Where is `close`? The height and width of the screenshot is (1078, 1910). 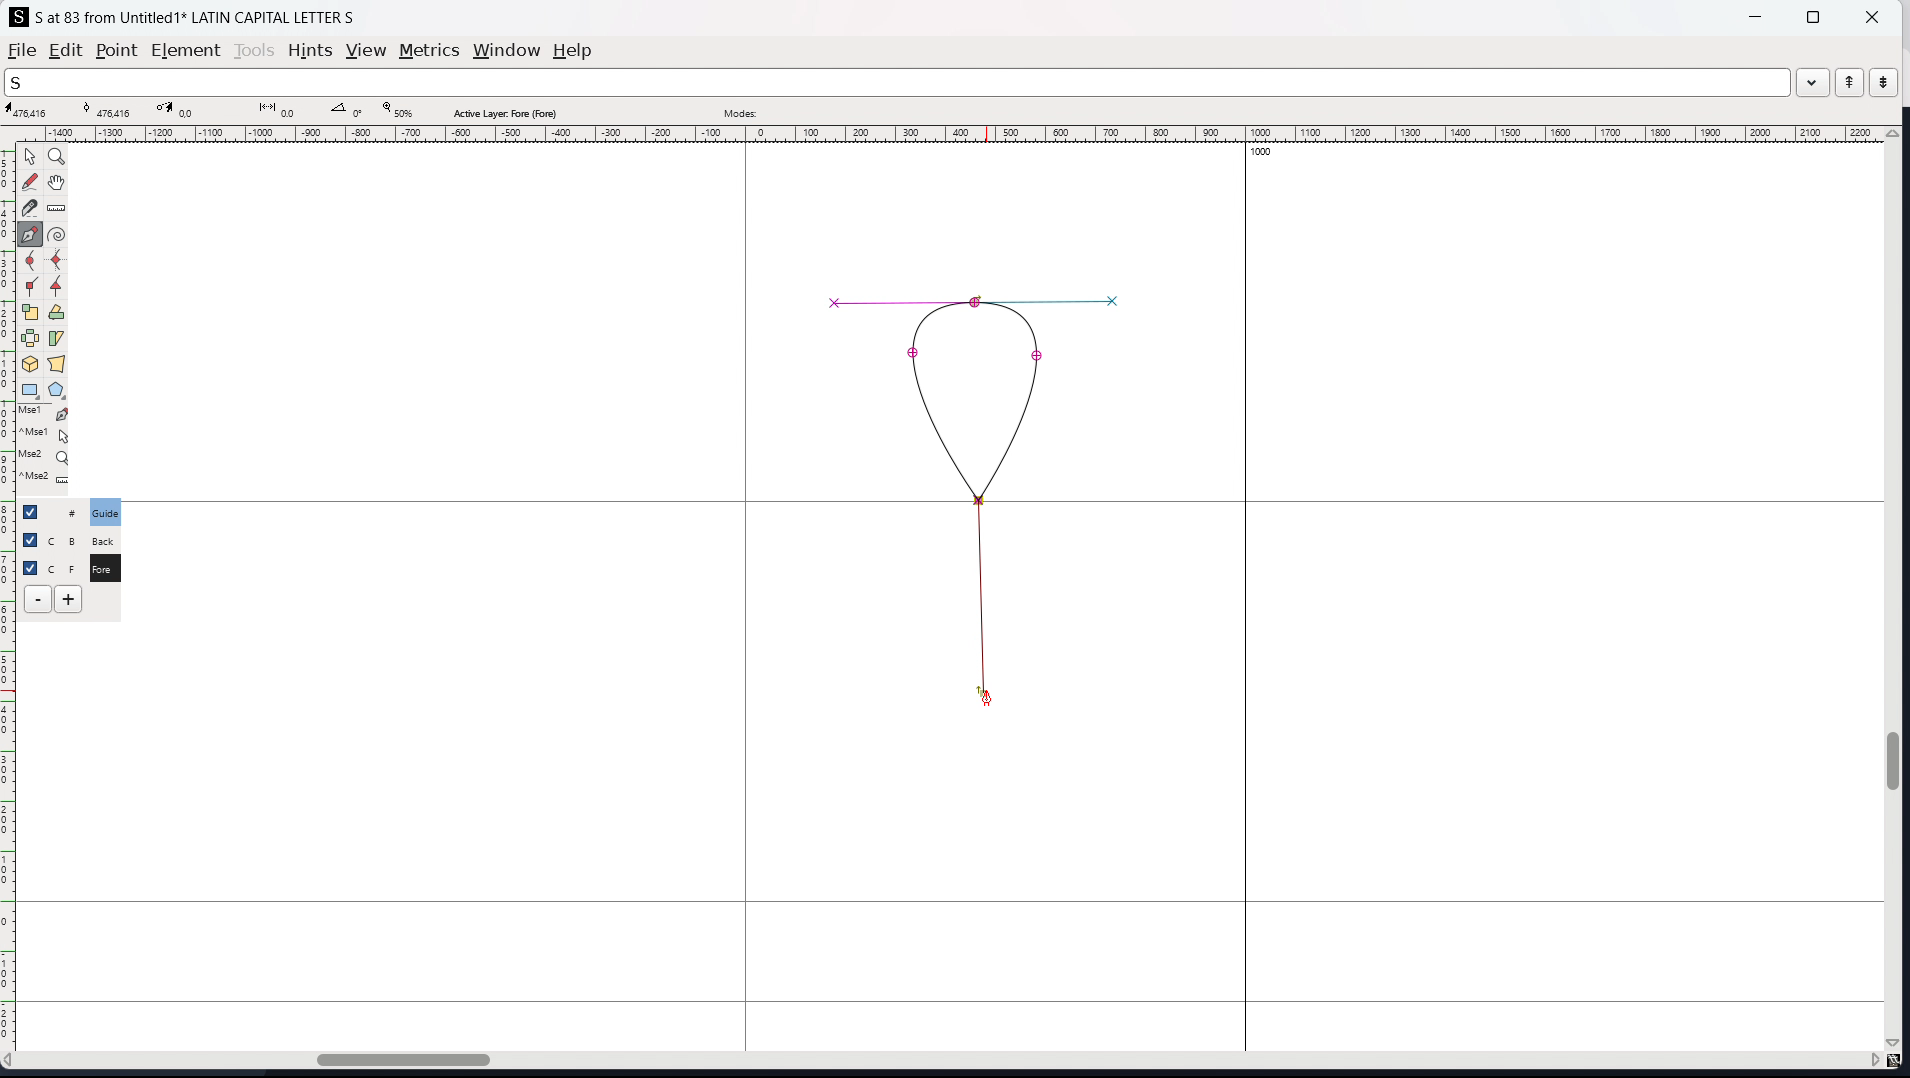
close is located at coordinates (1870, 16).